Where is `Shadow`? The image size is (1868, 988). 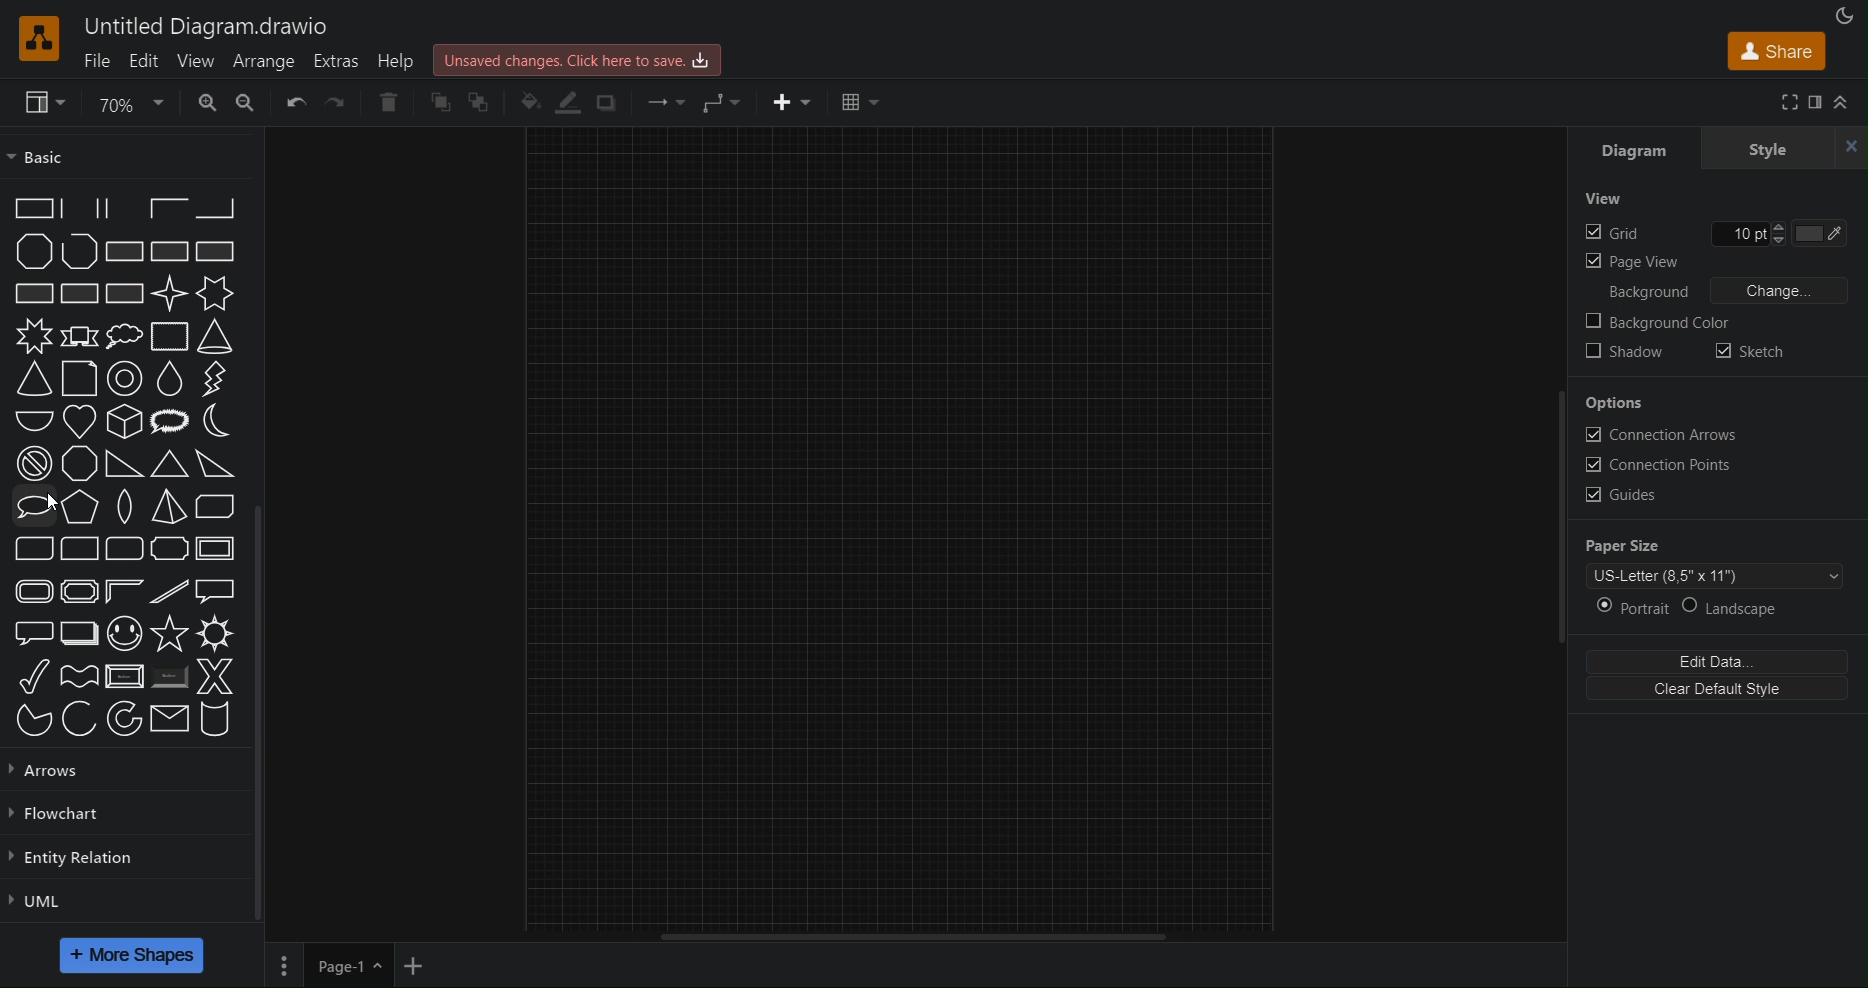
Shadow is located at coordinates (1625, 354).